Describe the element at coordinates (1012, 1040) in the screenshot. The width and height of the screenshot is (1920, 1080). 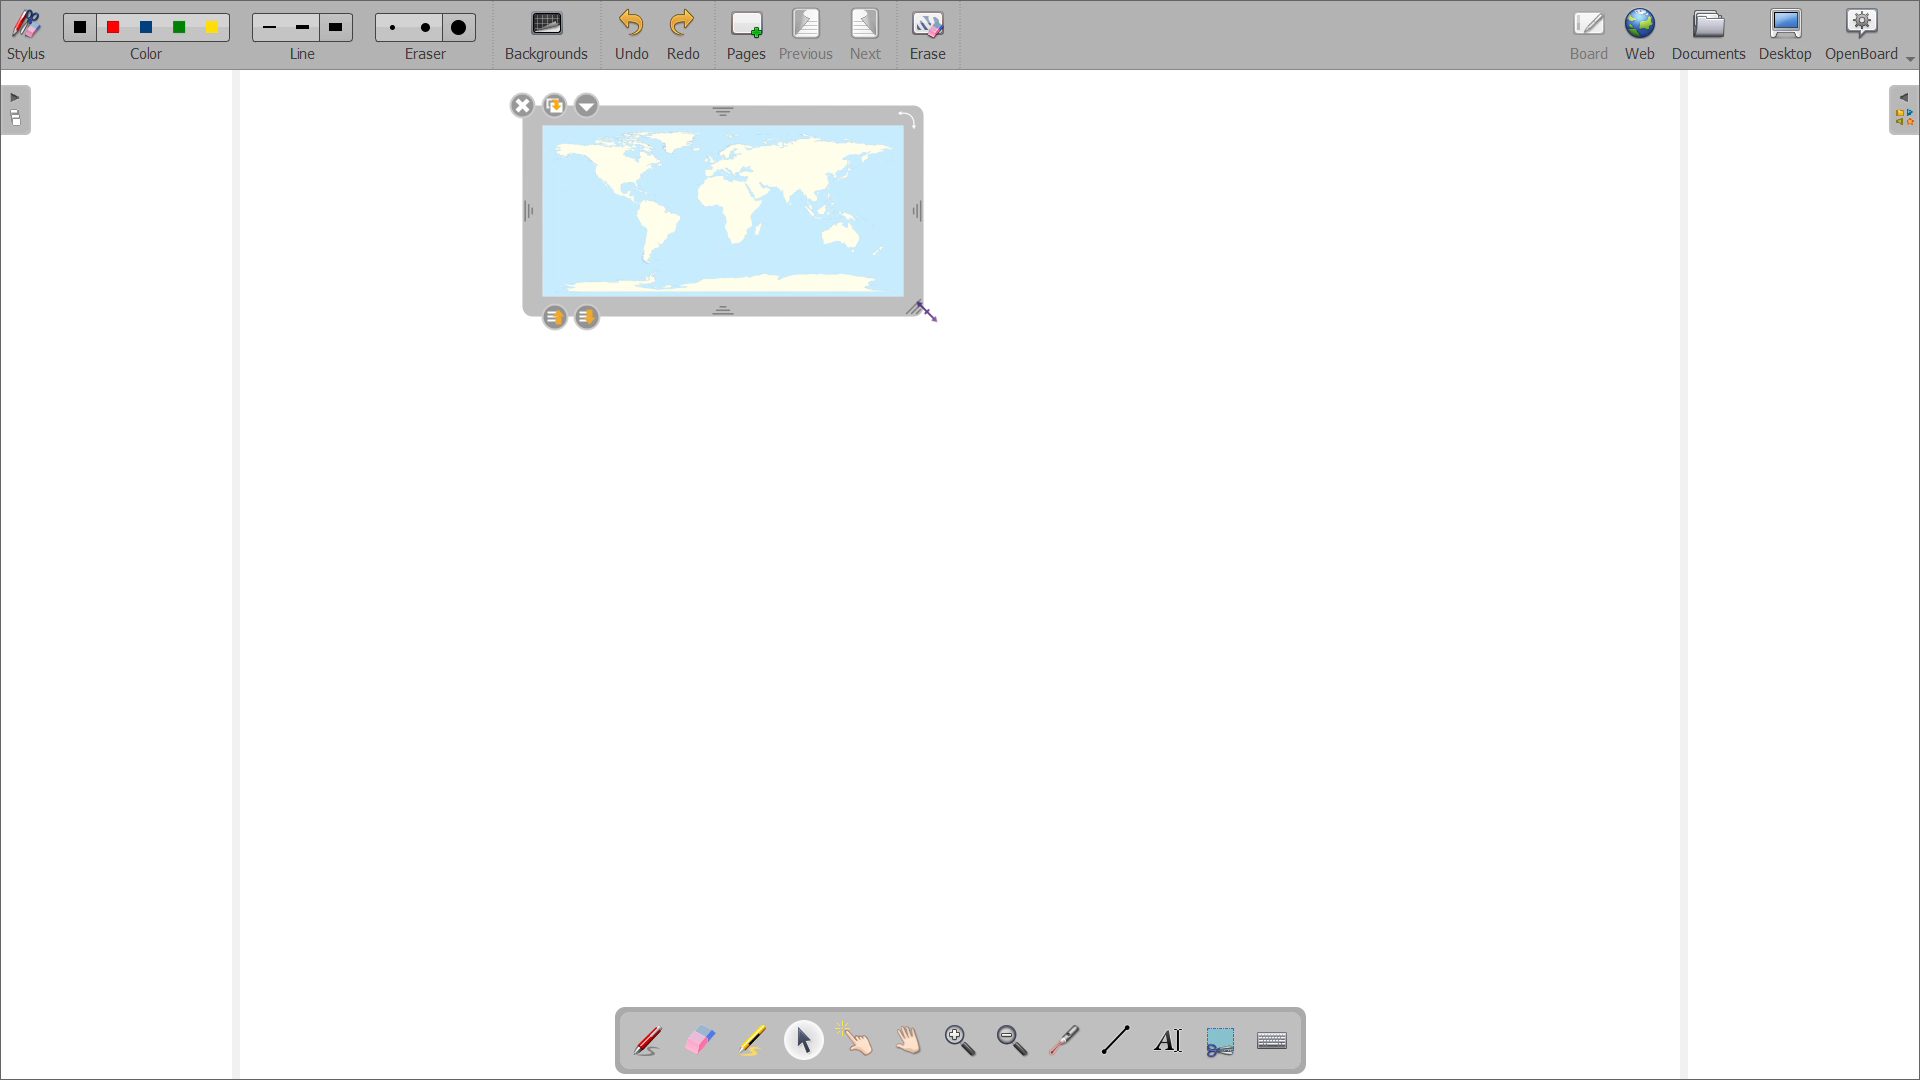
I see `zoom out` at that location.